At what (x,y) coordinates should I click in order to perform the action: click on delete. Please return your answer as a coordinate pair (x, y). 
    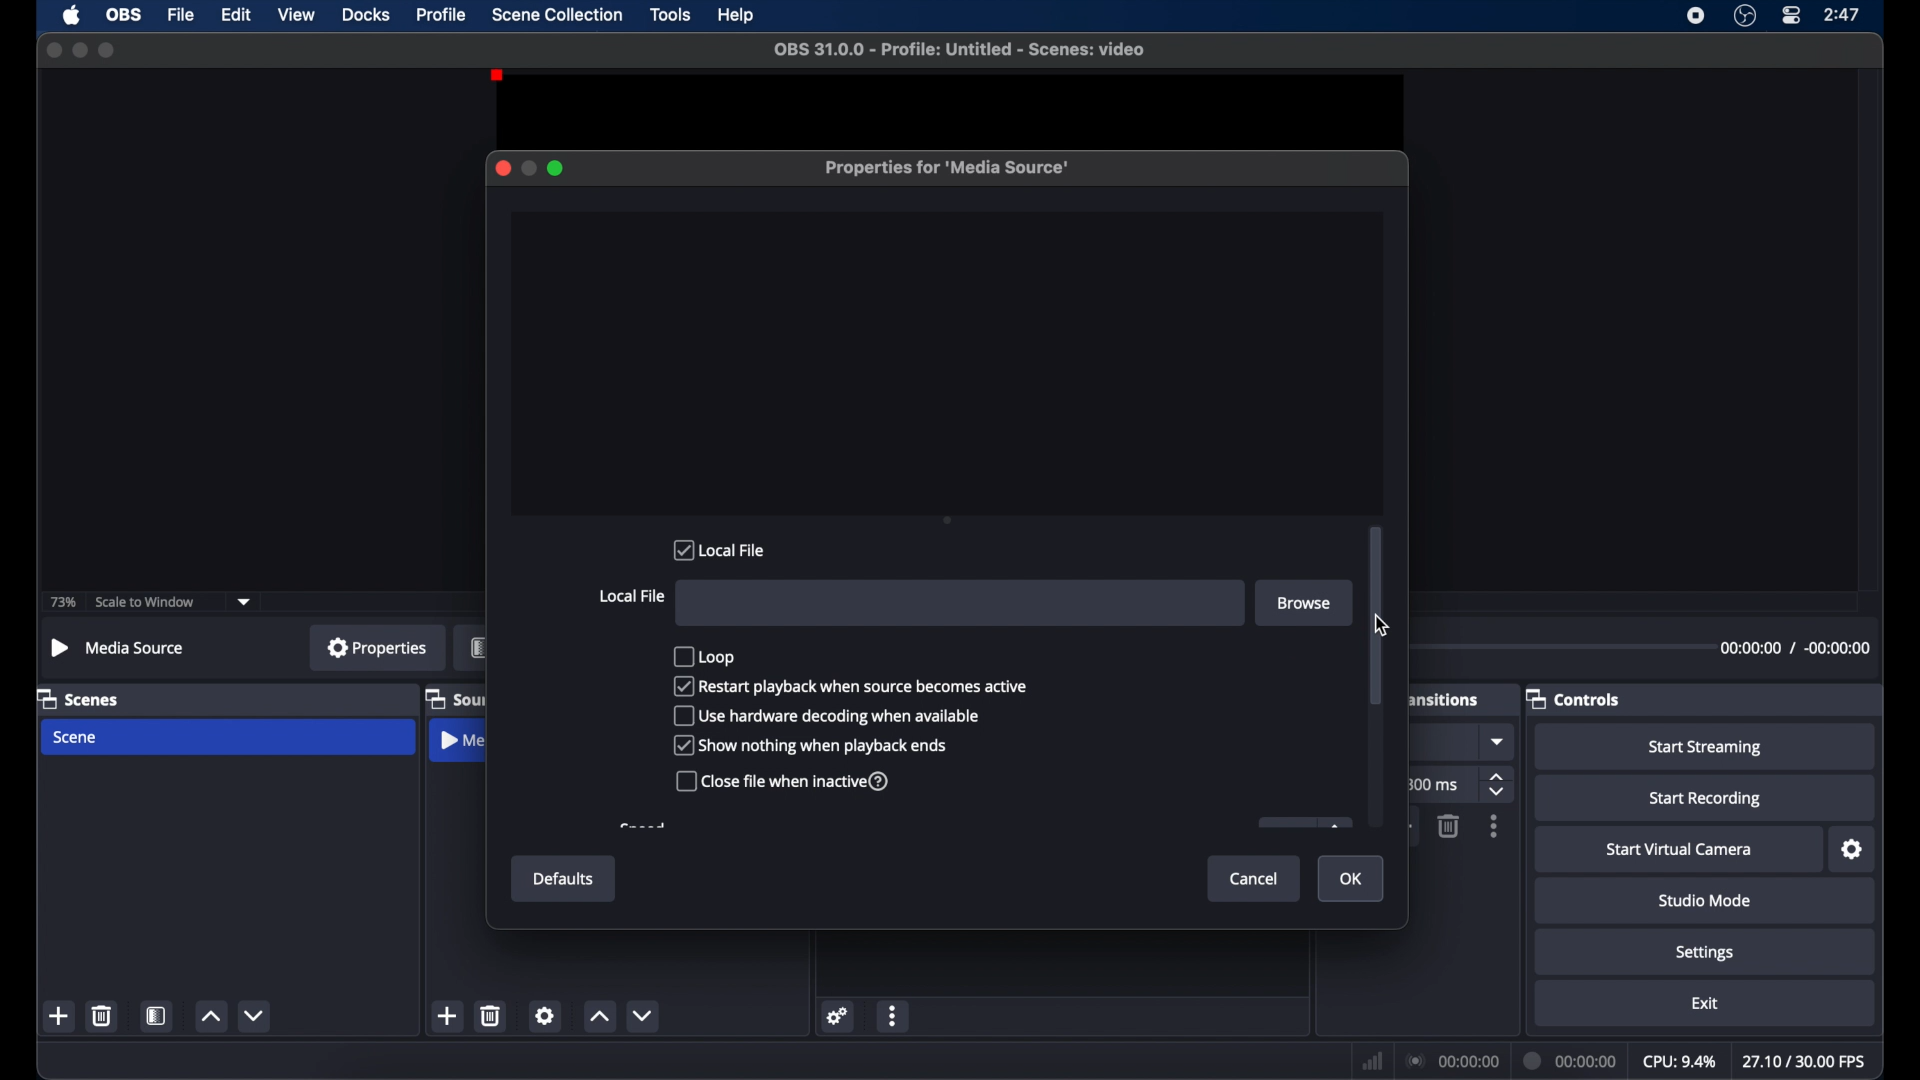
    Looking at the image, I should click on (102, 1015).